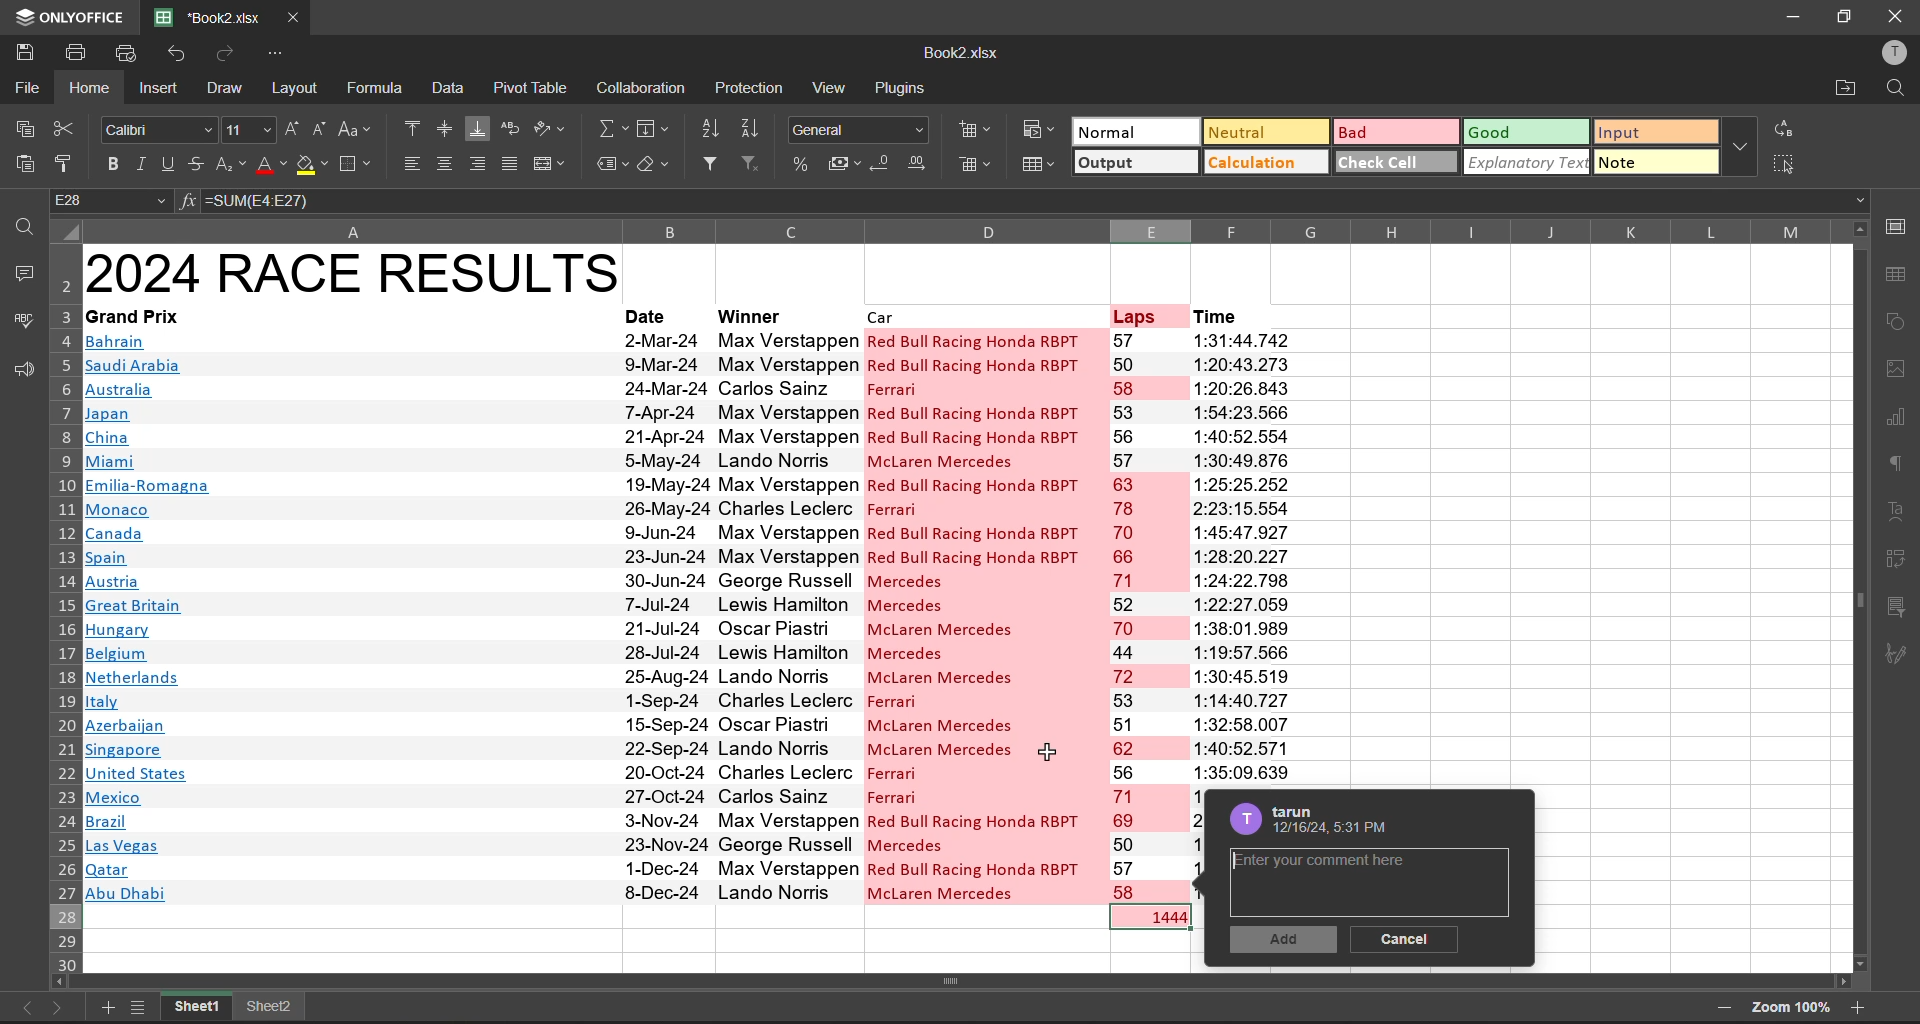 This screenshot has width=1920, height=1024. I want to click on fx, so click(188, 200).